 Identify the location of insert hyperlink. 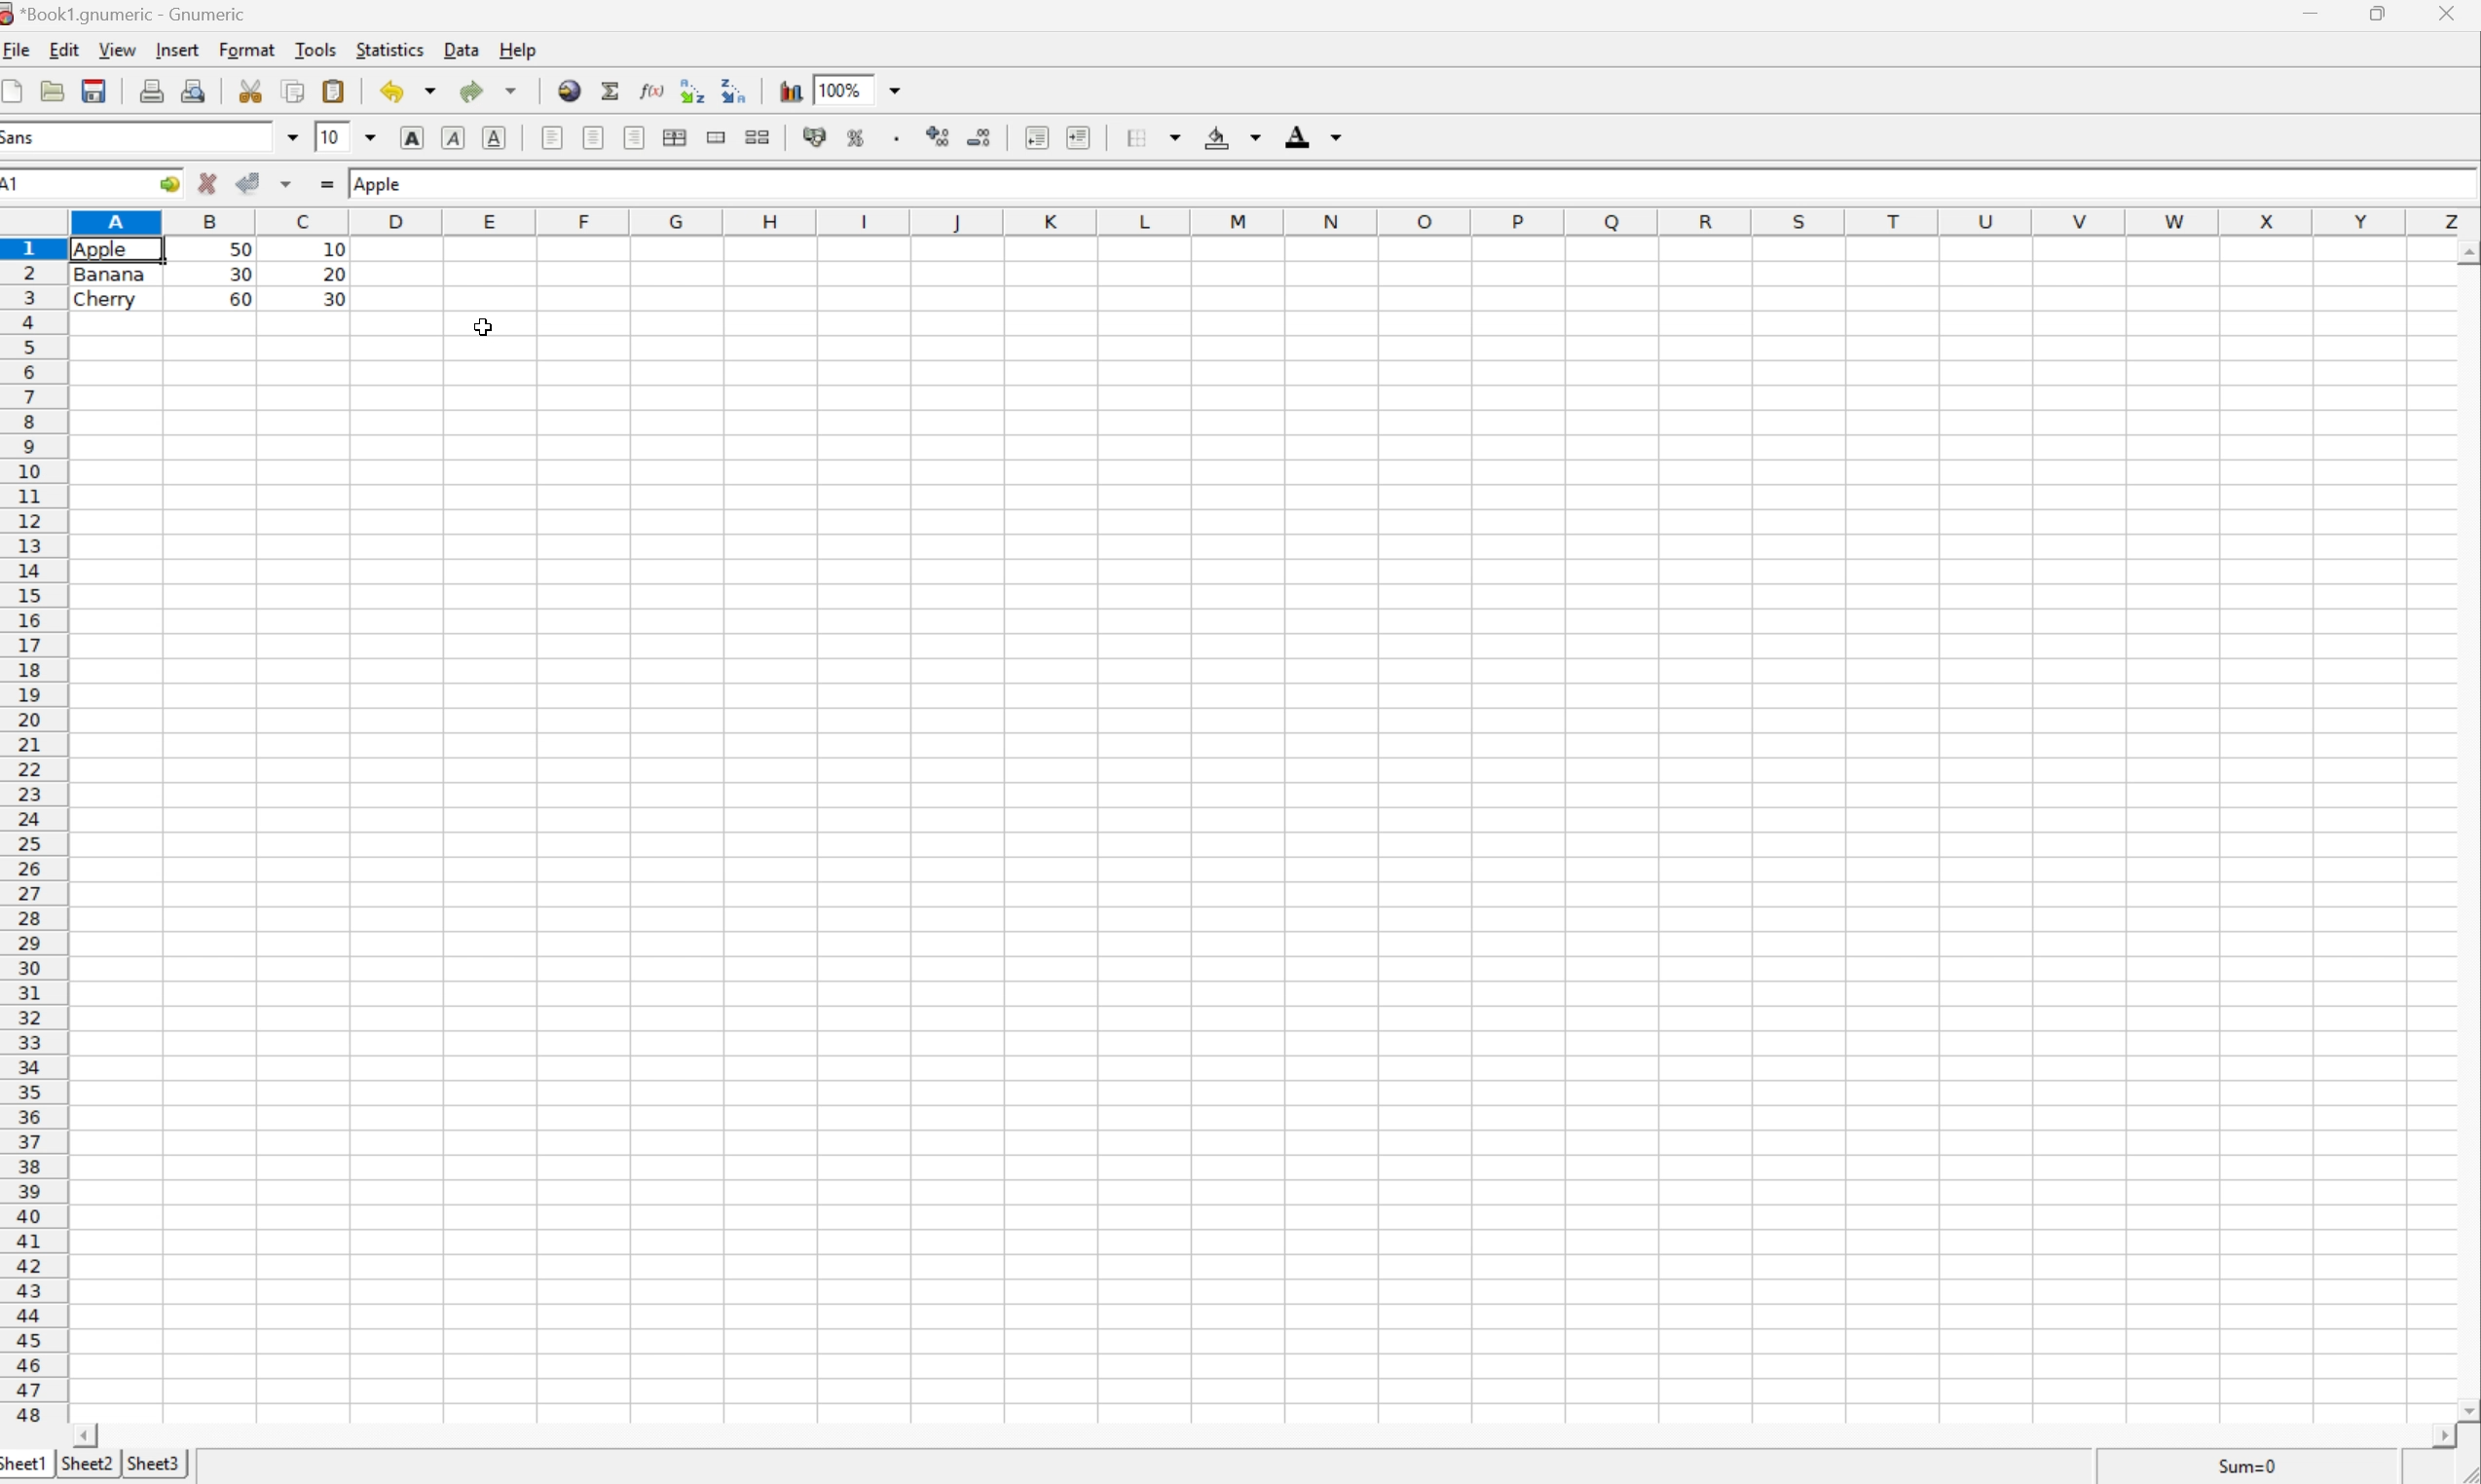
(569, 90).